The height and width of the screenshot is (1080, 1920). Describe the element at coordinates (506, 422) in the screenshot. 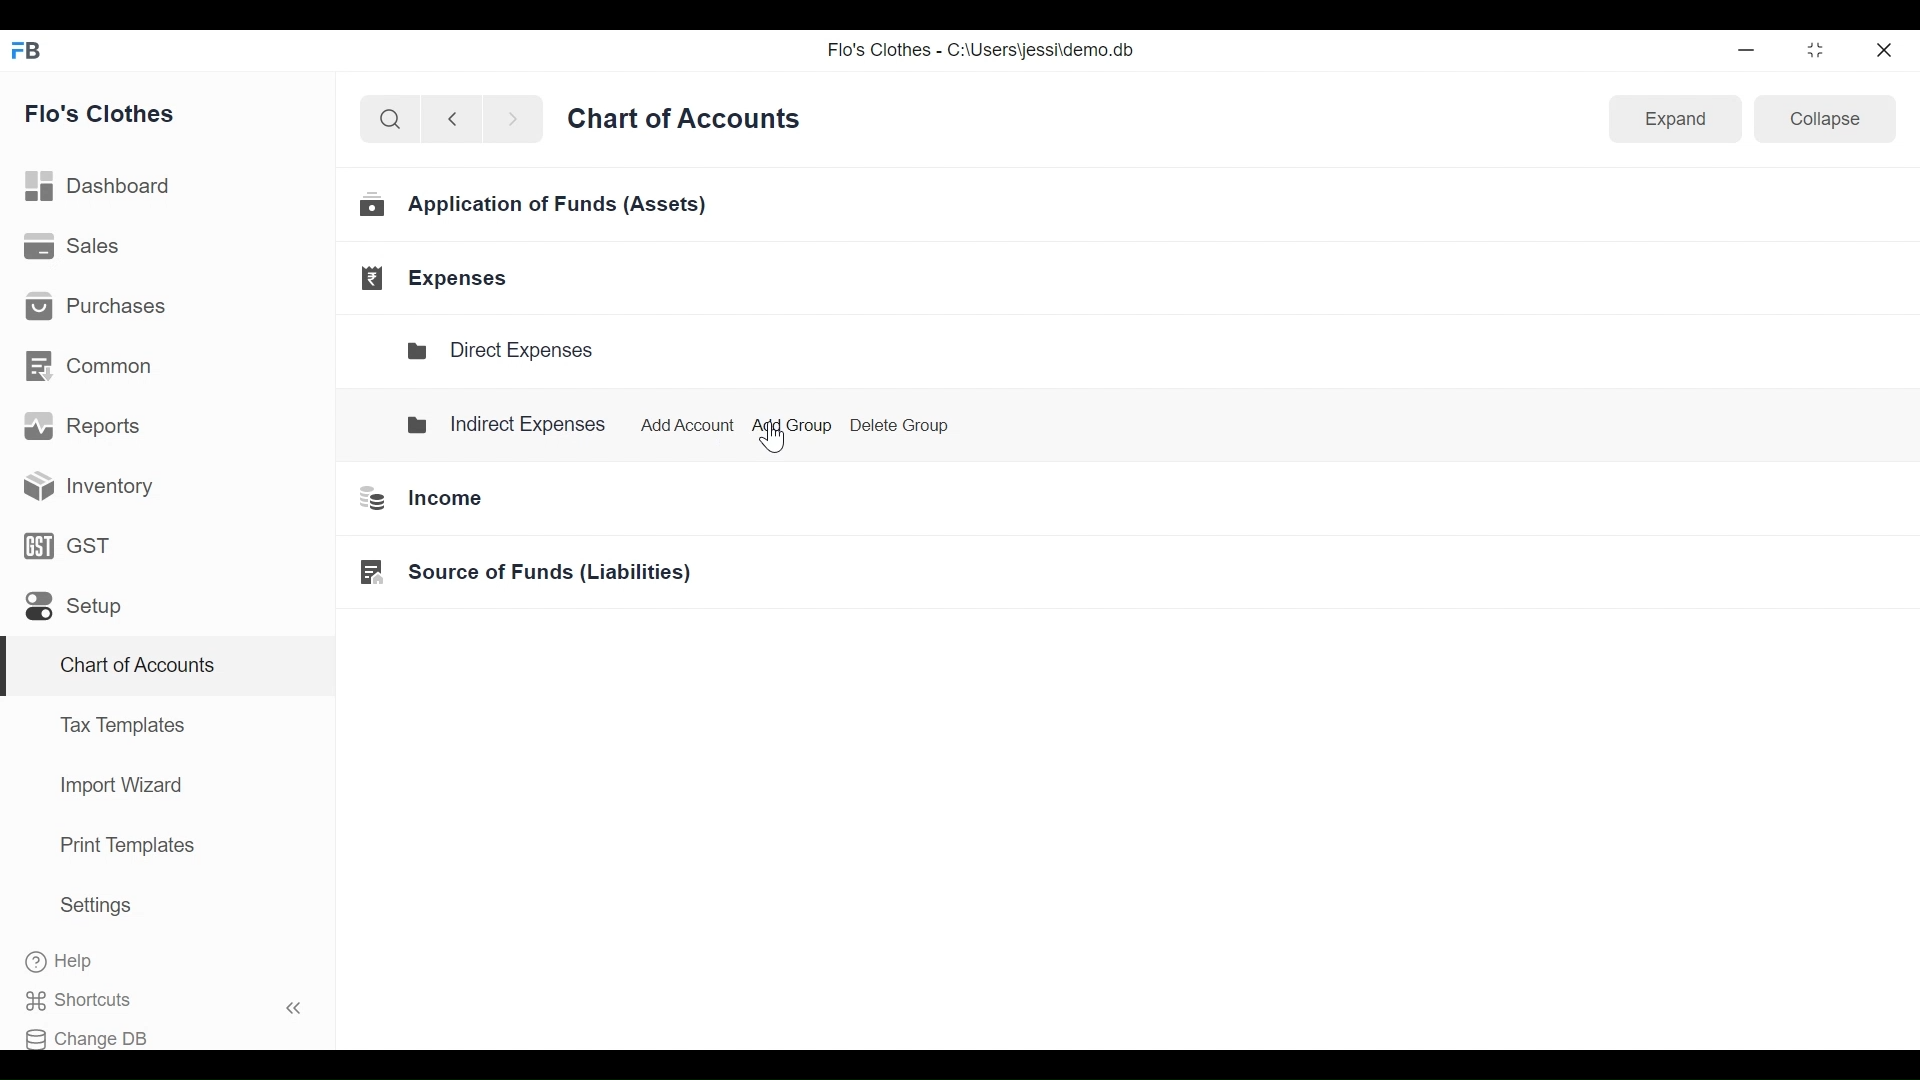

I see `Indirect Expenses` at that location.